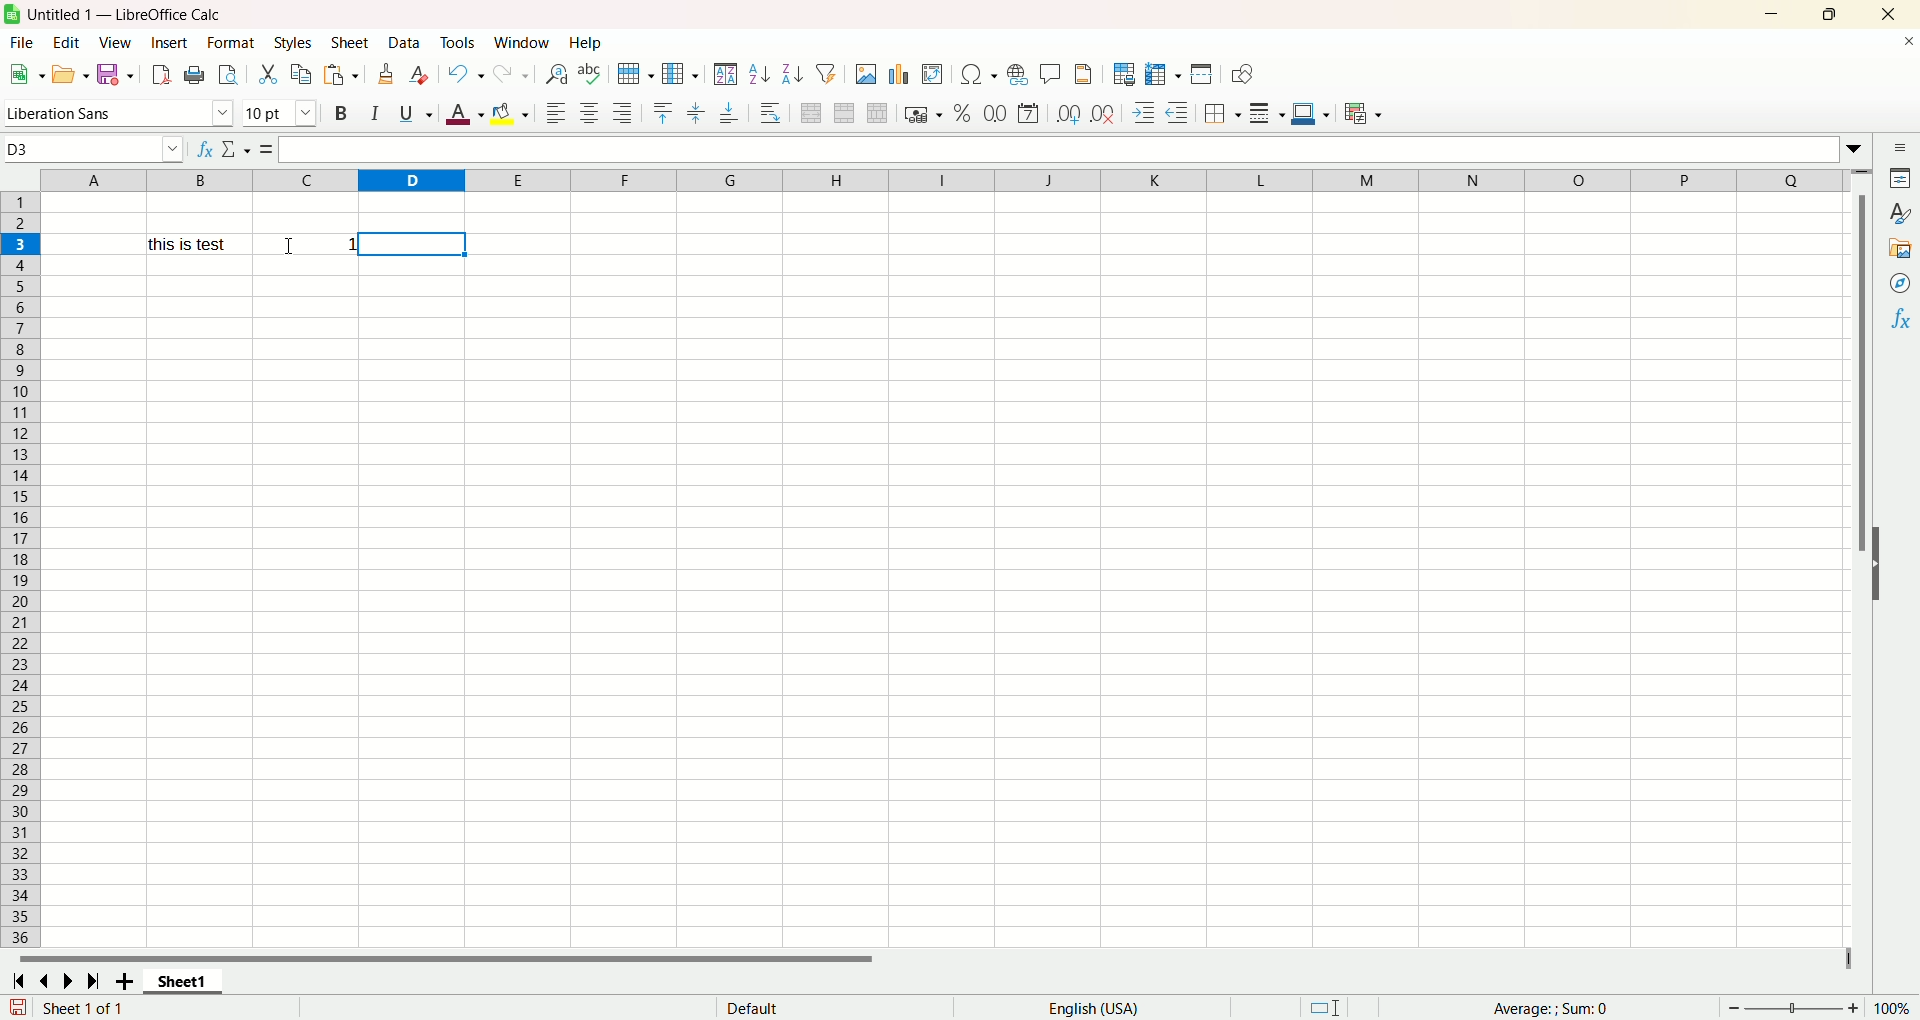 The width and height of the screenshot is (1920, 1020). Describe the element at coordinates (790, 72) in the screenshot. I see `sort descending` at that location.